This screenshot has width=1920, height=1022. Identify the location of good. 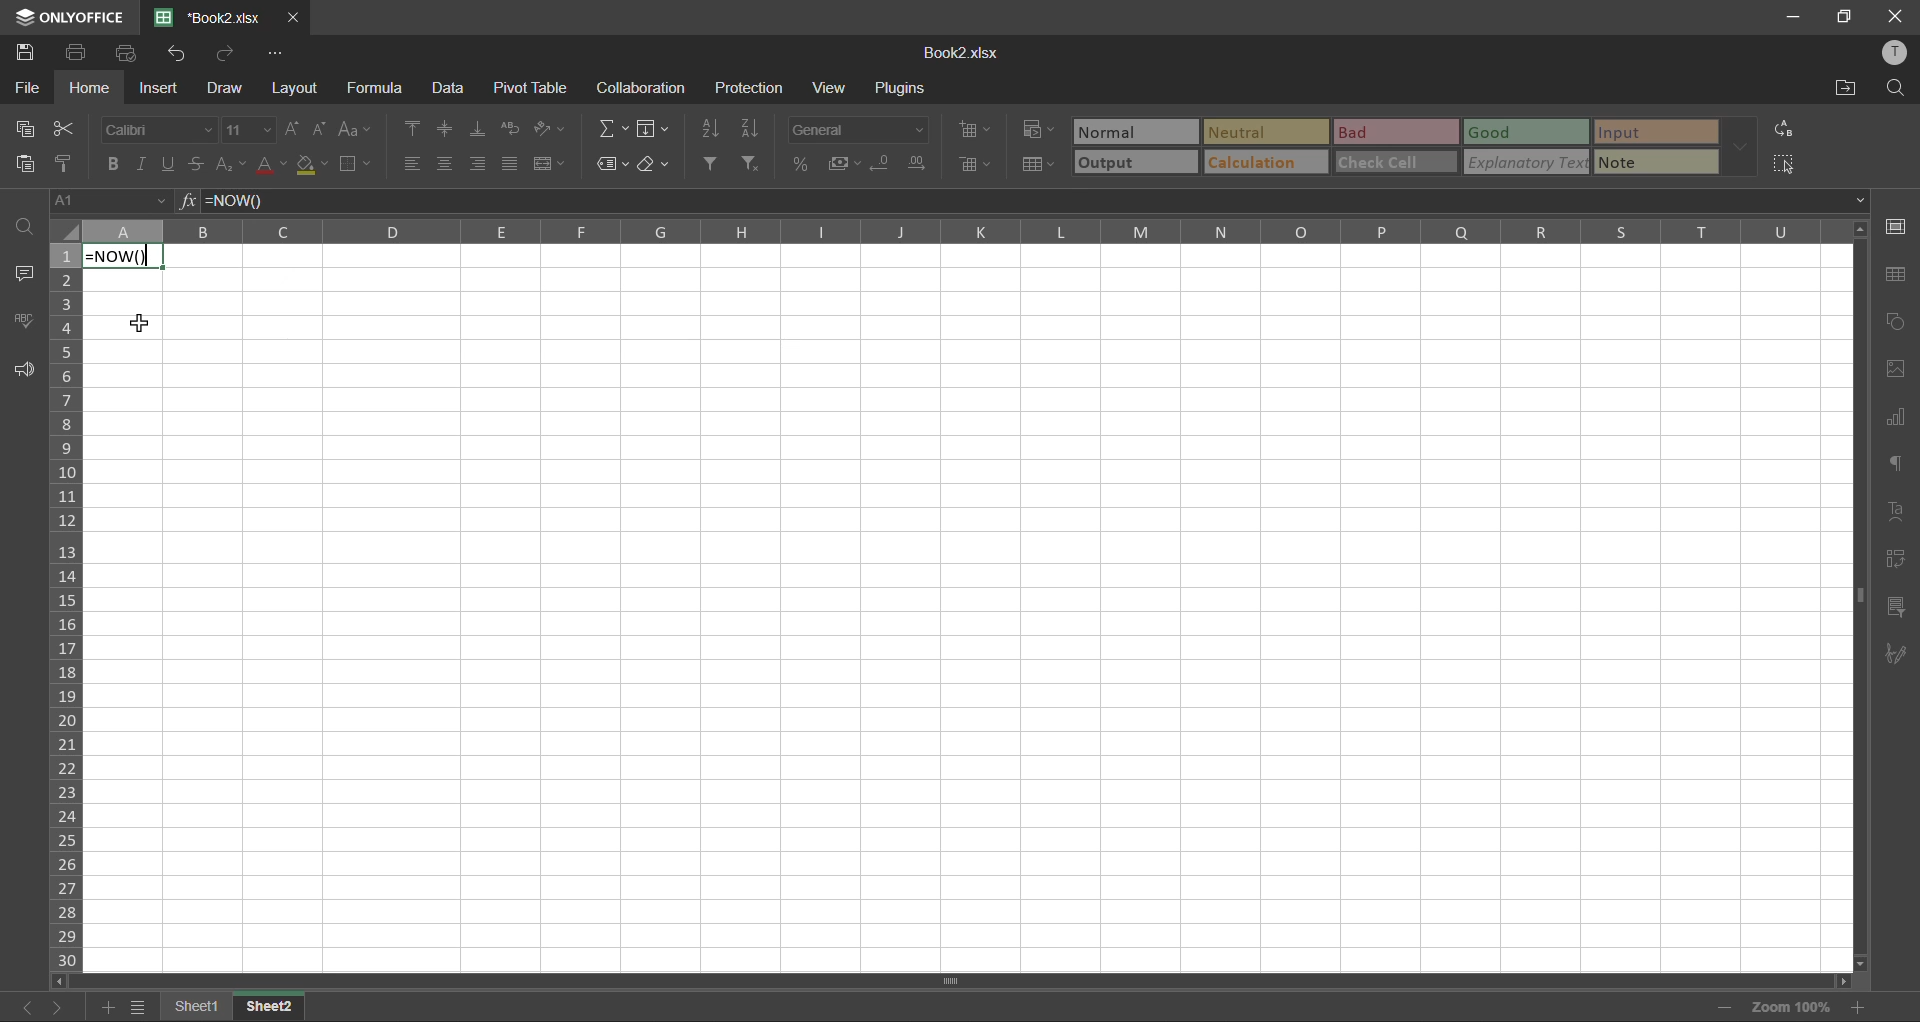
(1527, 133).